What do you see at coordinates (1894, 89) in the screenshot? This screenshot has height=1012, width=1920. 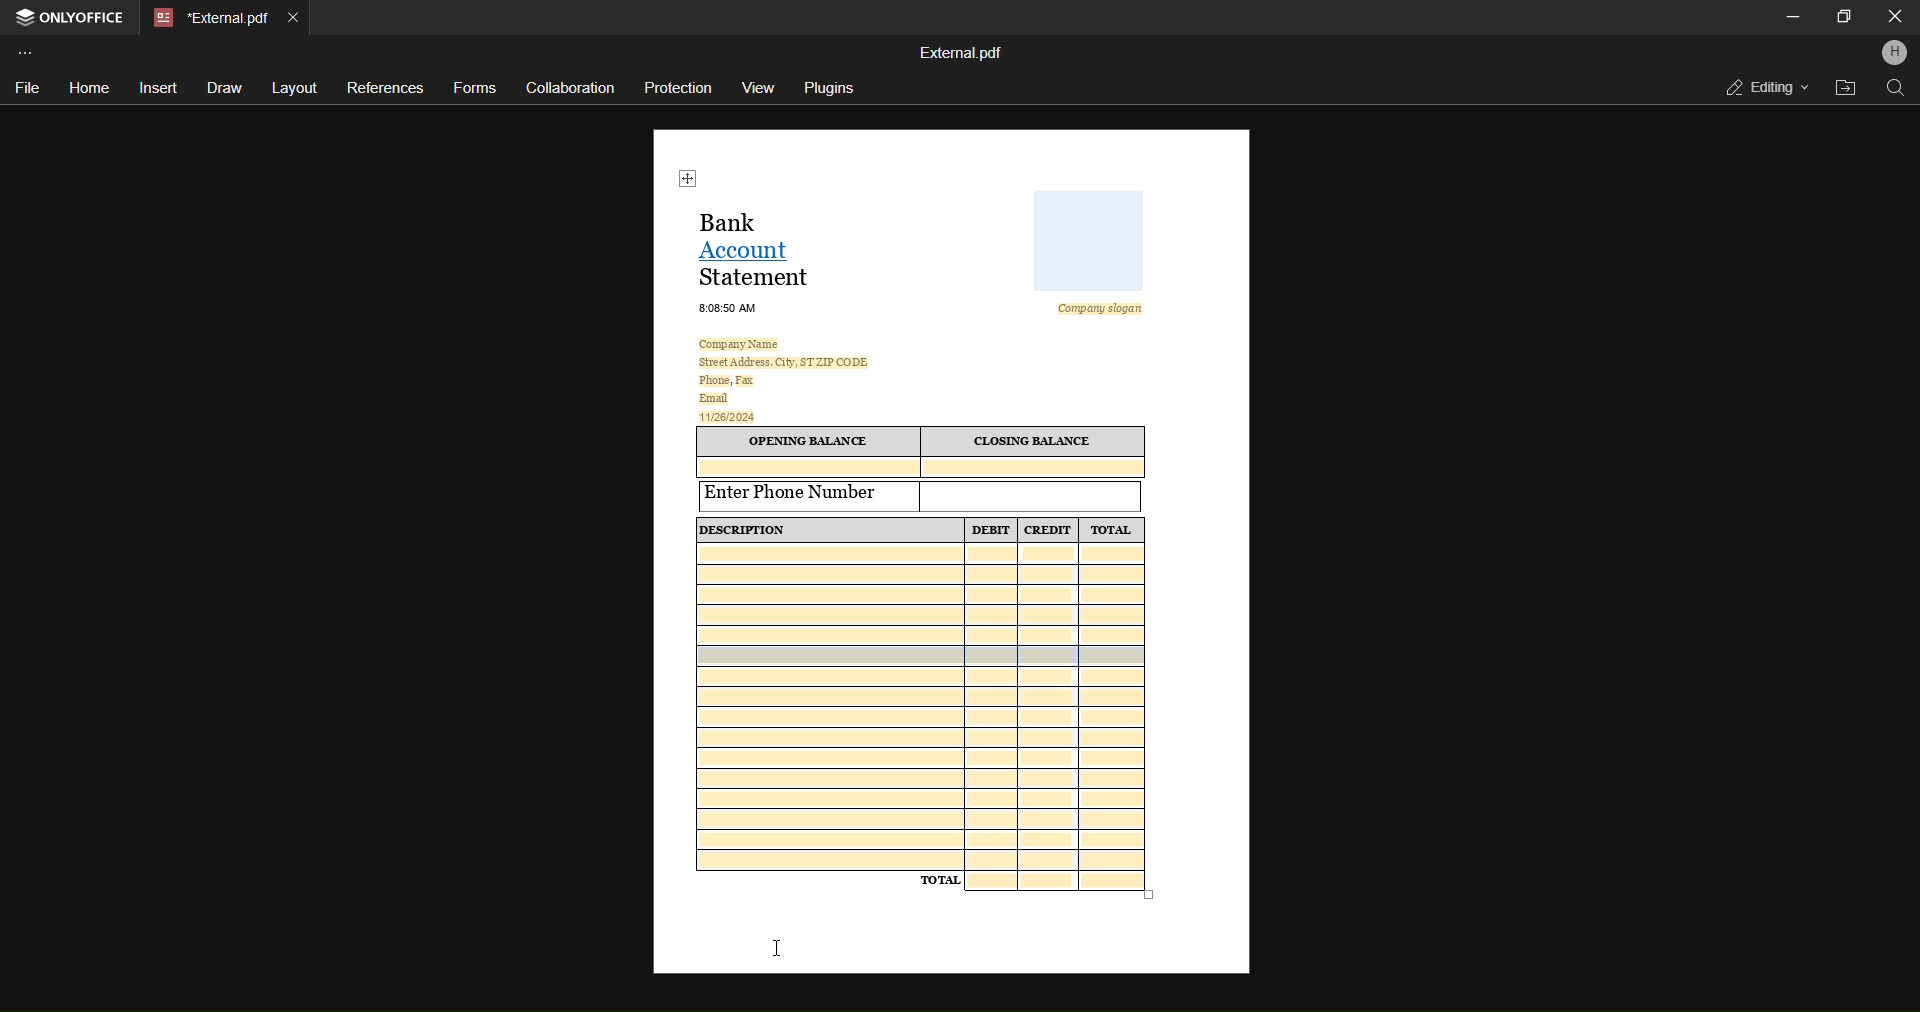 I see `search` at bounding box center [1894, 89].